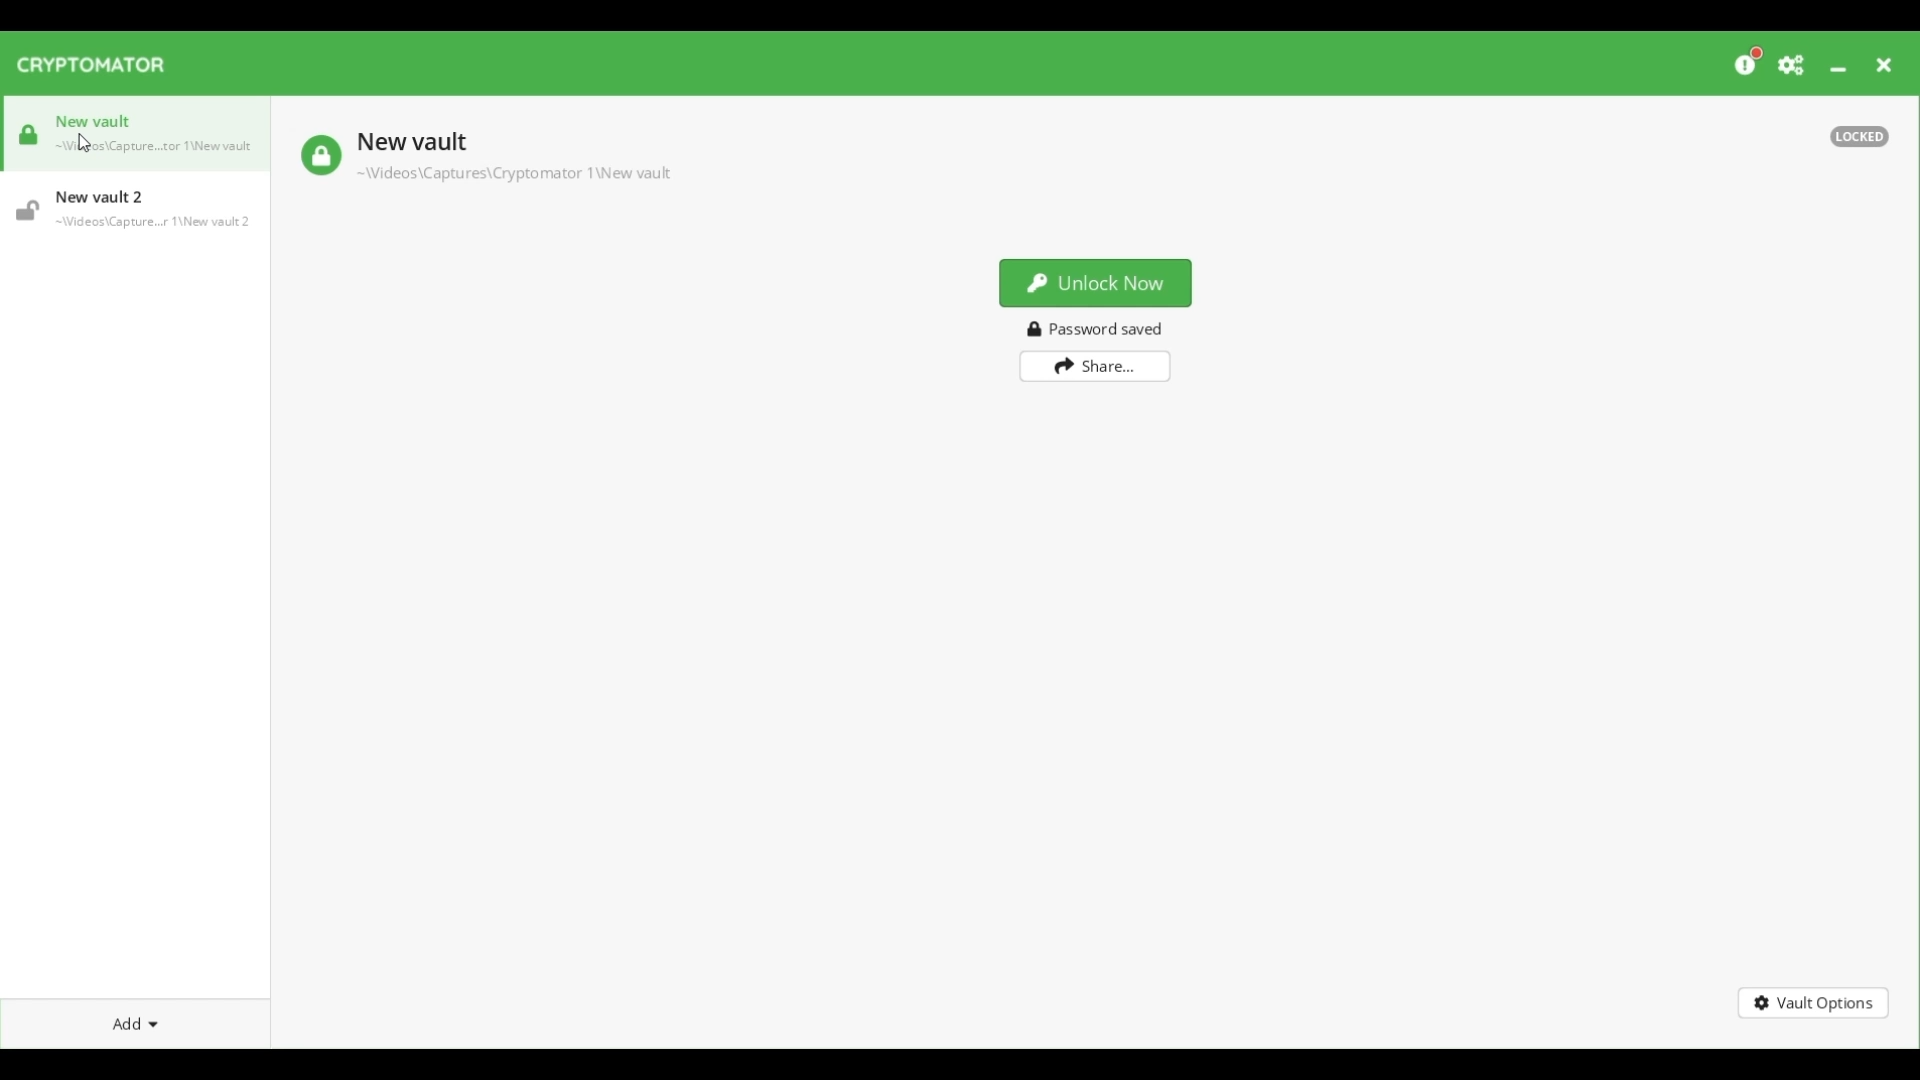 The image size is (1920, 1080). Describe the element at coordinates (1100, 329) in the screenshot. I see `Password menu of selected vault` at that location.